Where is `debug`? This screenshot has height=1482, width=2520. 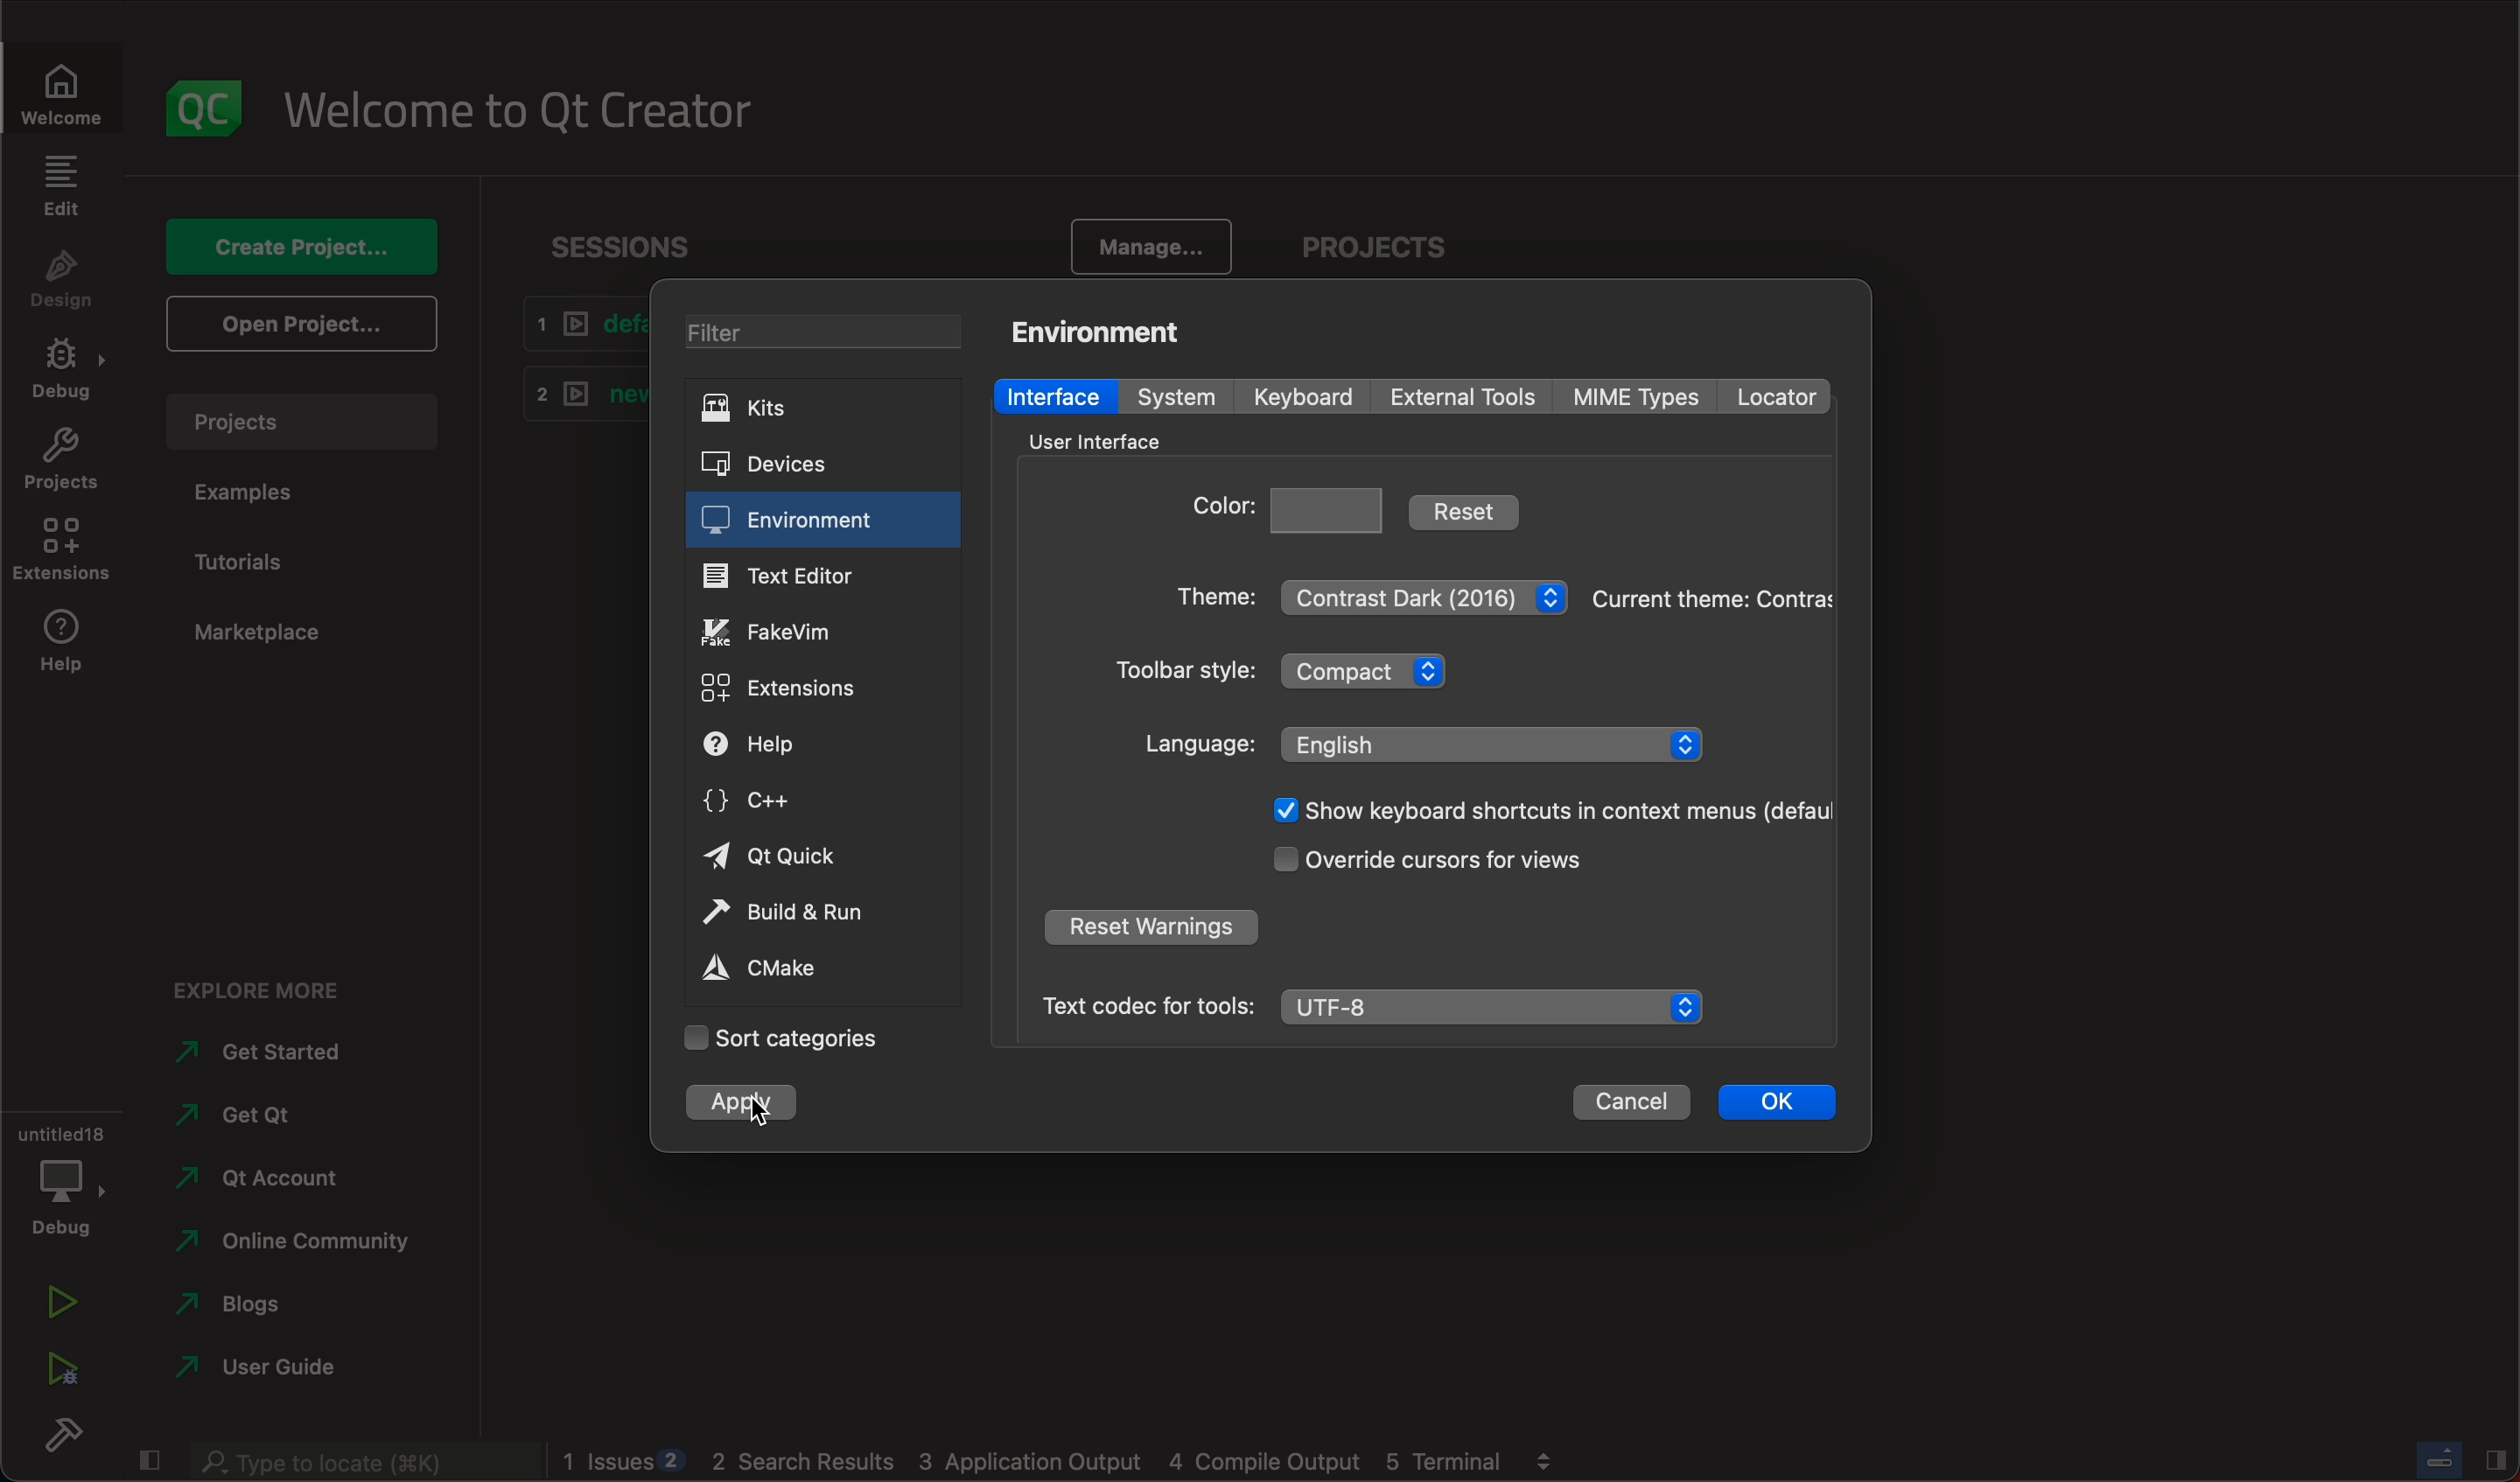
debug is located at coordinates (59, 370).